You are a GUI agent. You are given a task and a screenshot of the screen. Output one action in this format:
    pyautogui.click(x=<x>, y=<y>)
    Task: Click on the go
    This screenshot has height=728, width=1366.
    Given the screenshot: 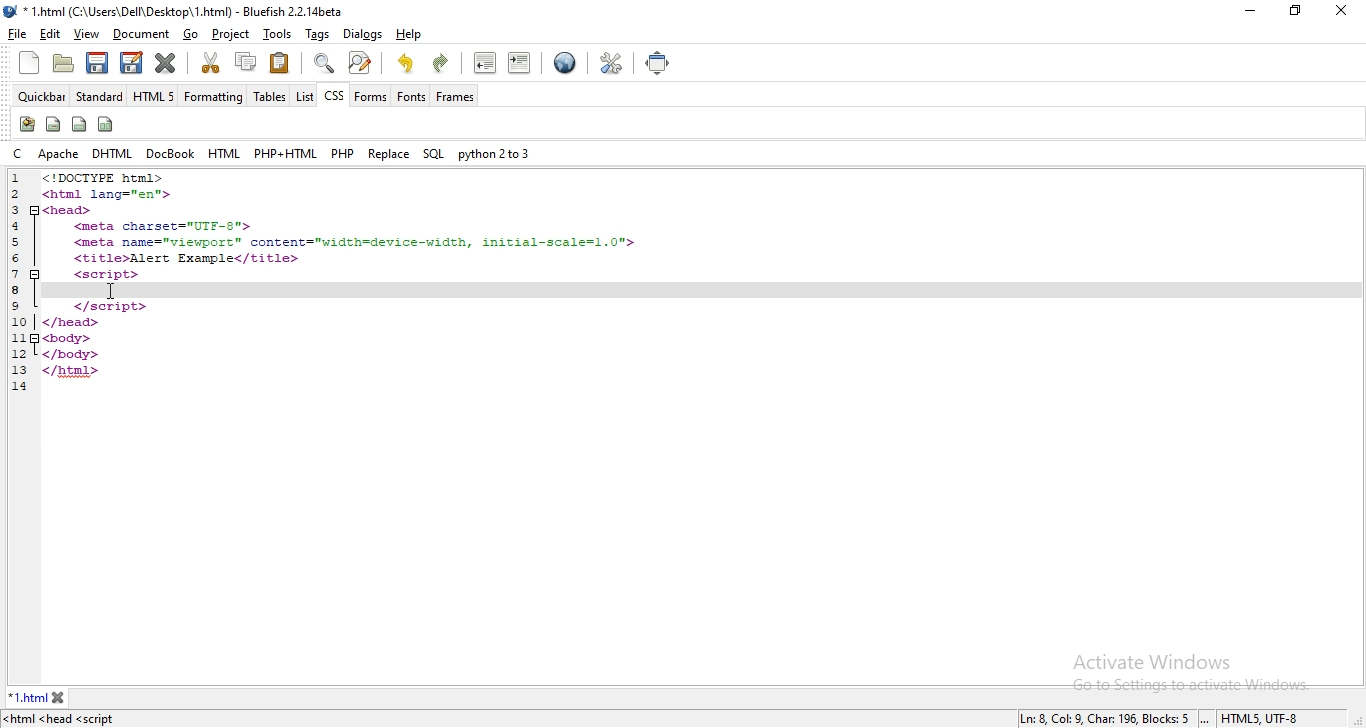 What is the action you would take?
    pyautogui.click(x=191, y=35)
    